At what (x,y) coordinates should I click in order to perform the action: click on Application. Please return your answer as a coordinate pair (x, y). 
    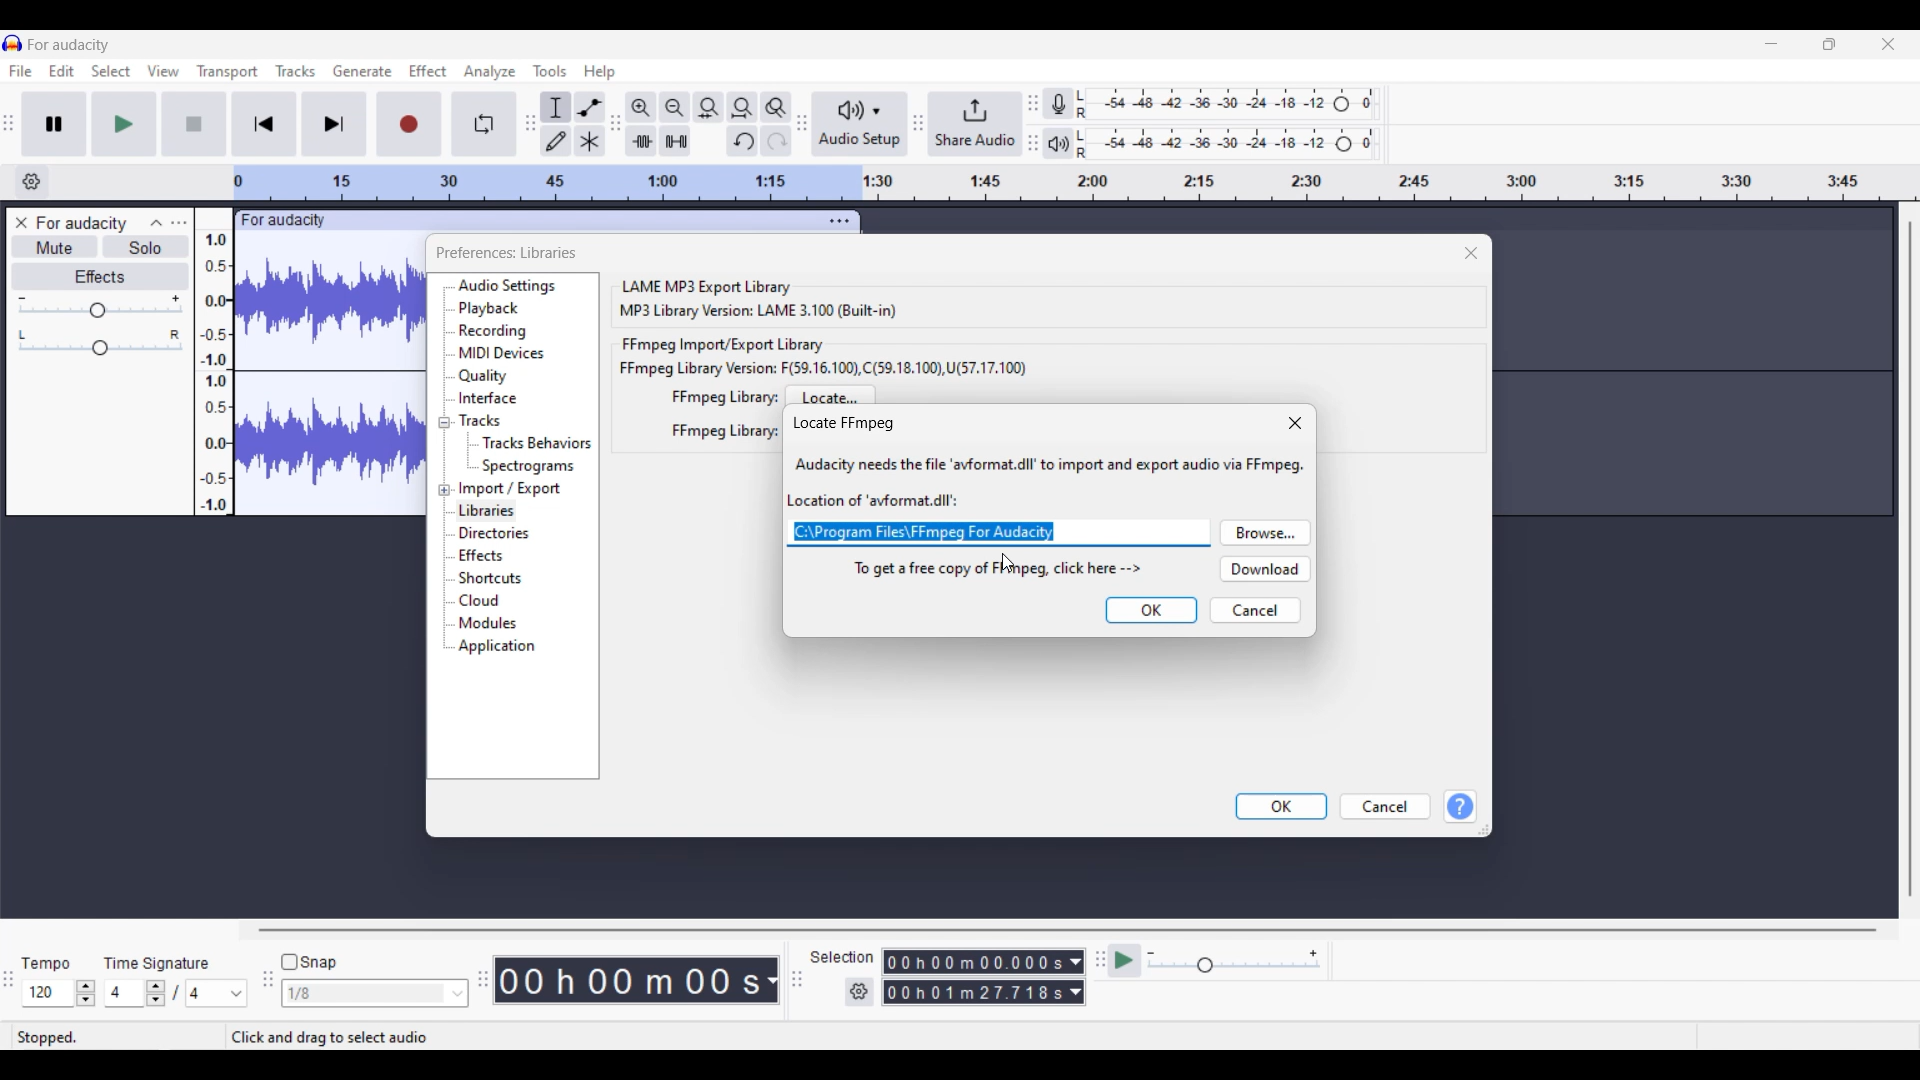
    Looking at the image, I should click on (497, 647).